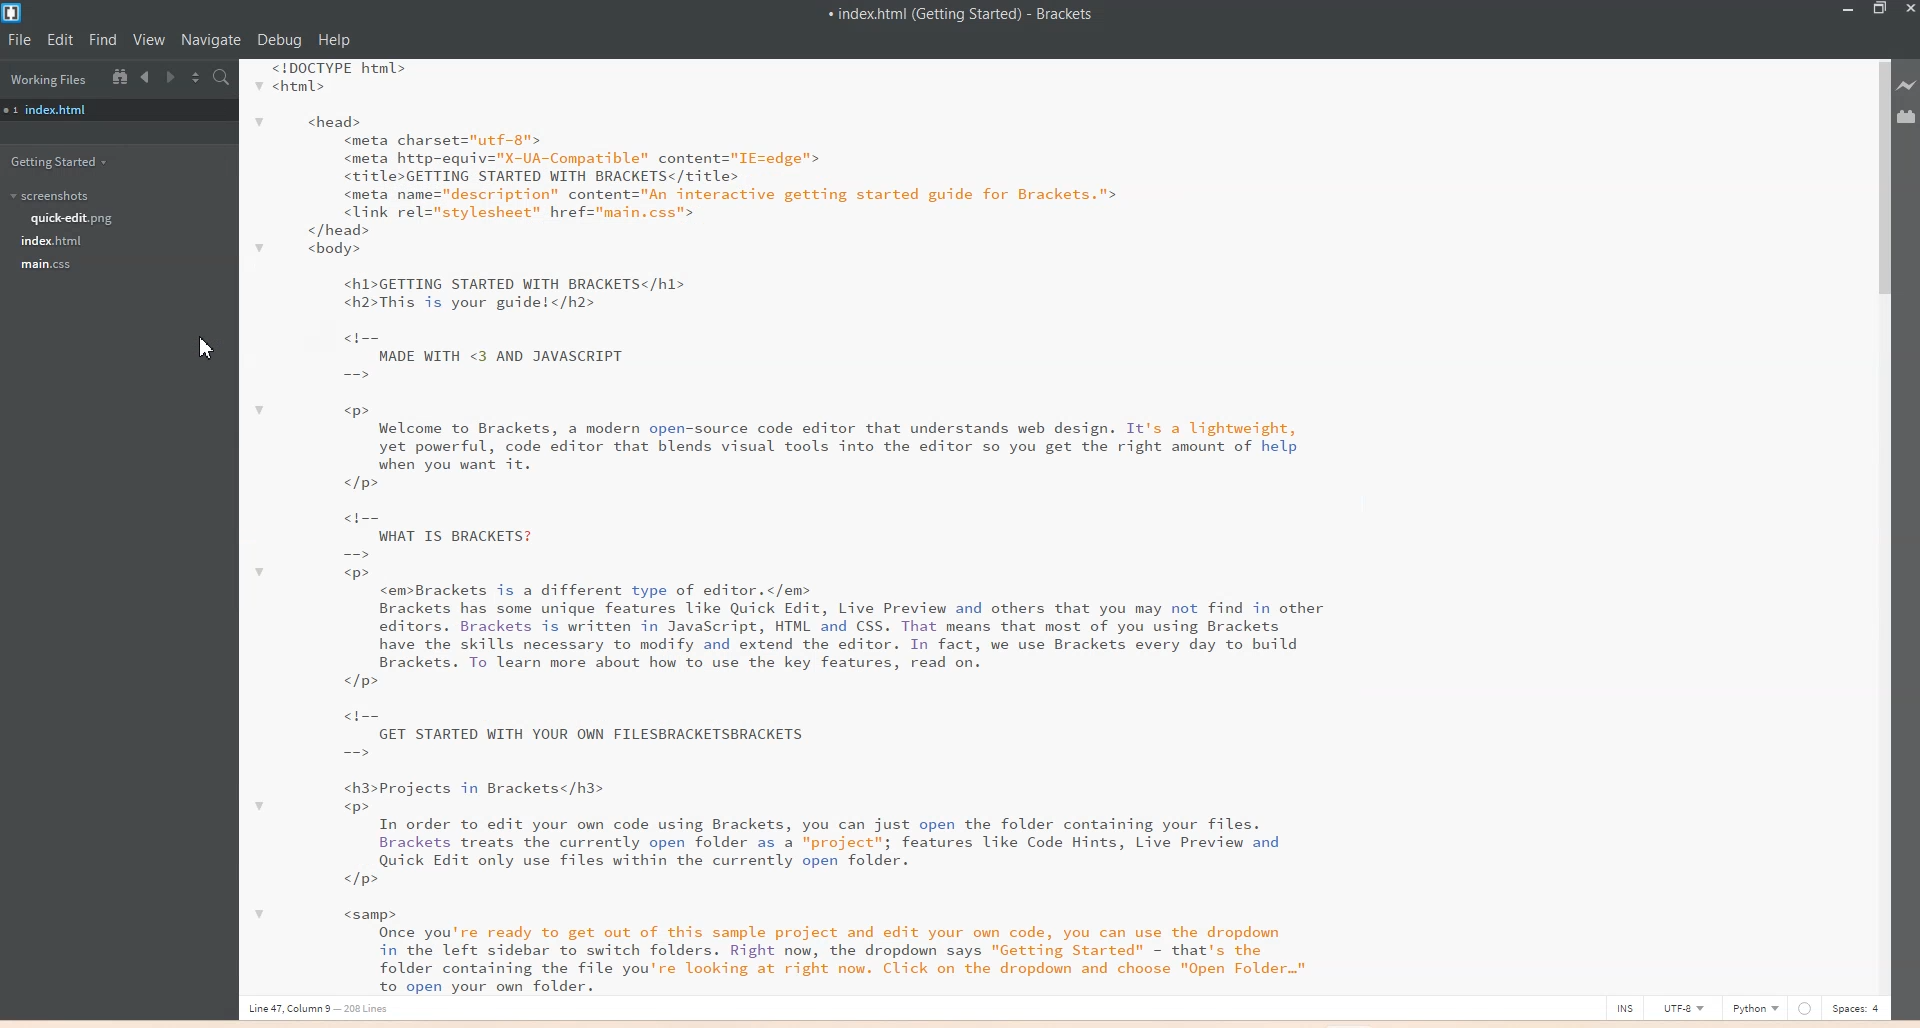 Image resolution: width=1920 pixels, height=1028 pixels. Describe the element at coordinates (335, 40) in the screenshot. I see `Help` at that location.